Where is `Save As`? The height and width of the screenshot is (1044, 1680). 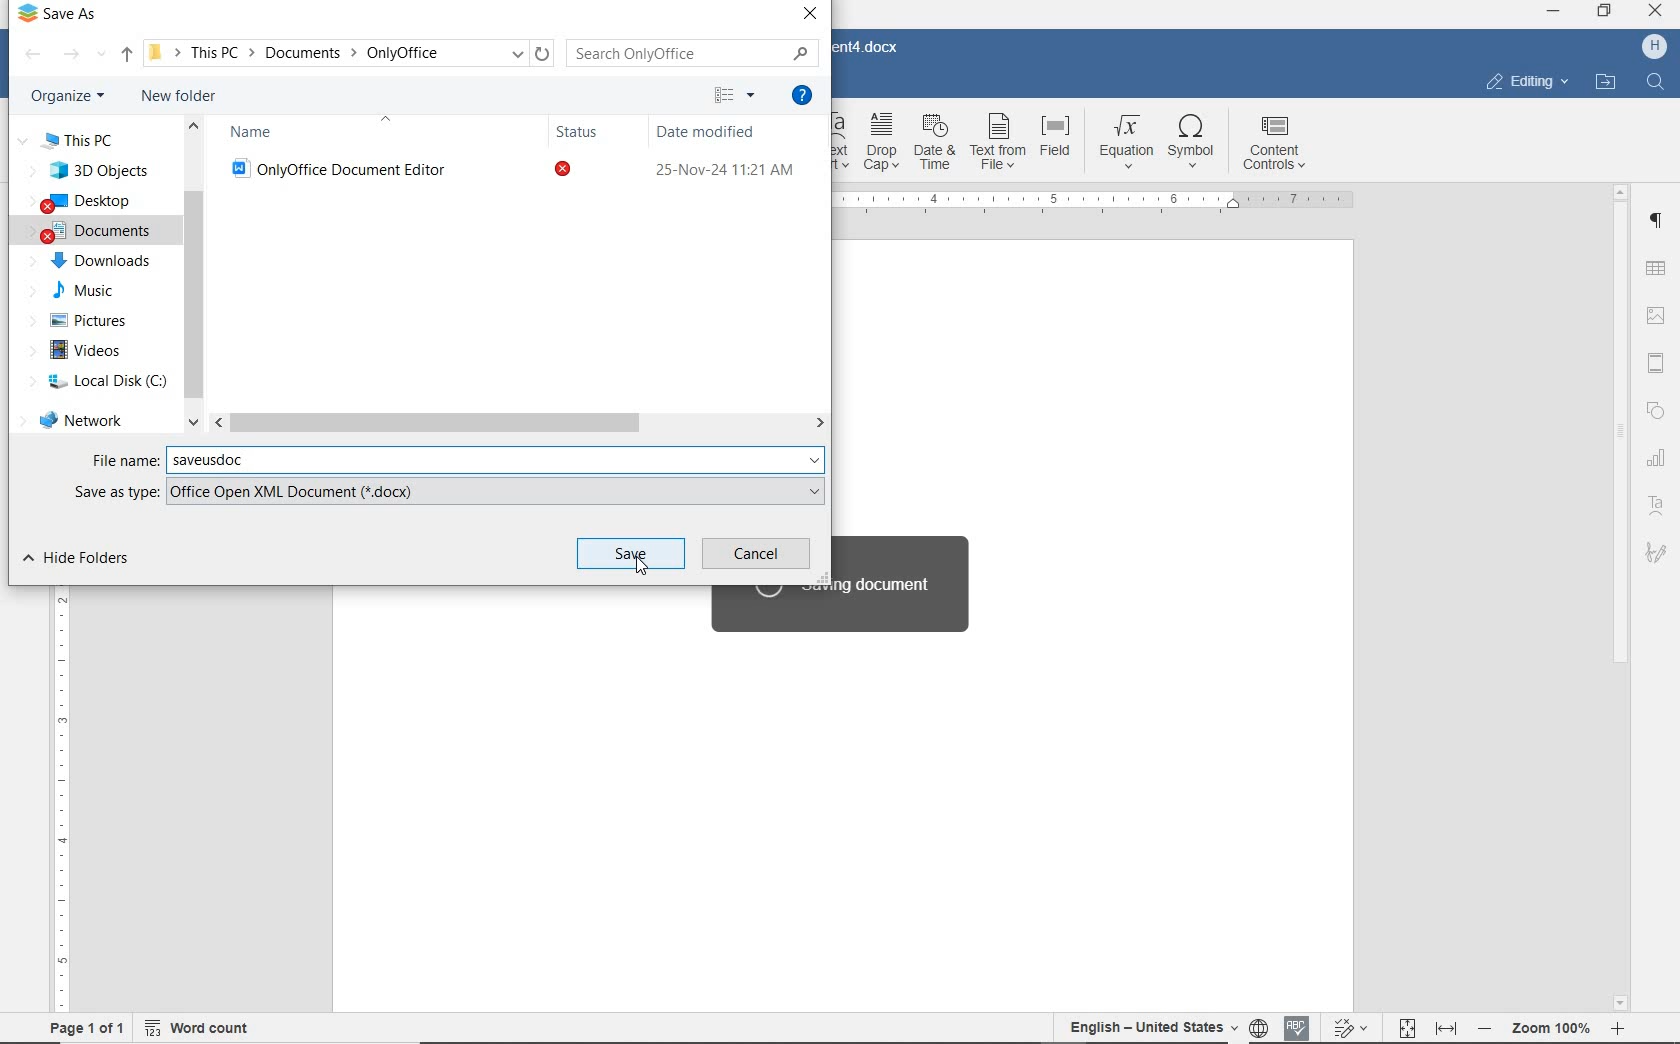
Save As is located at coordinates (59, 13).